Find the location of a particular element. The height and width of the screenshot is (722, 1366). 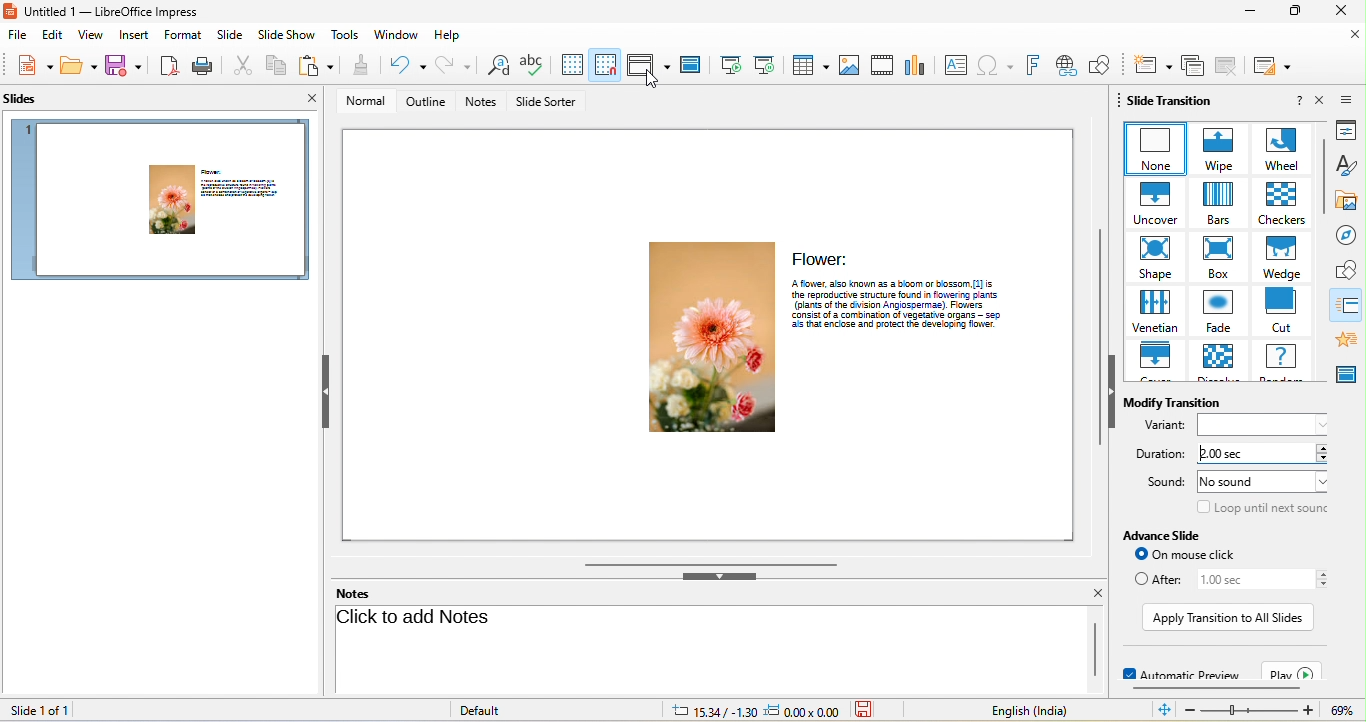

paste is located at coordinates (314, 64).